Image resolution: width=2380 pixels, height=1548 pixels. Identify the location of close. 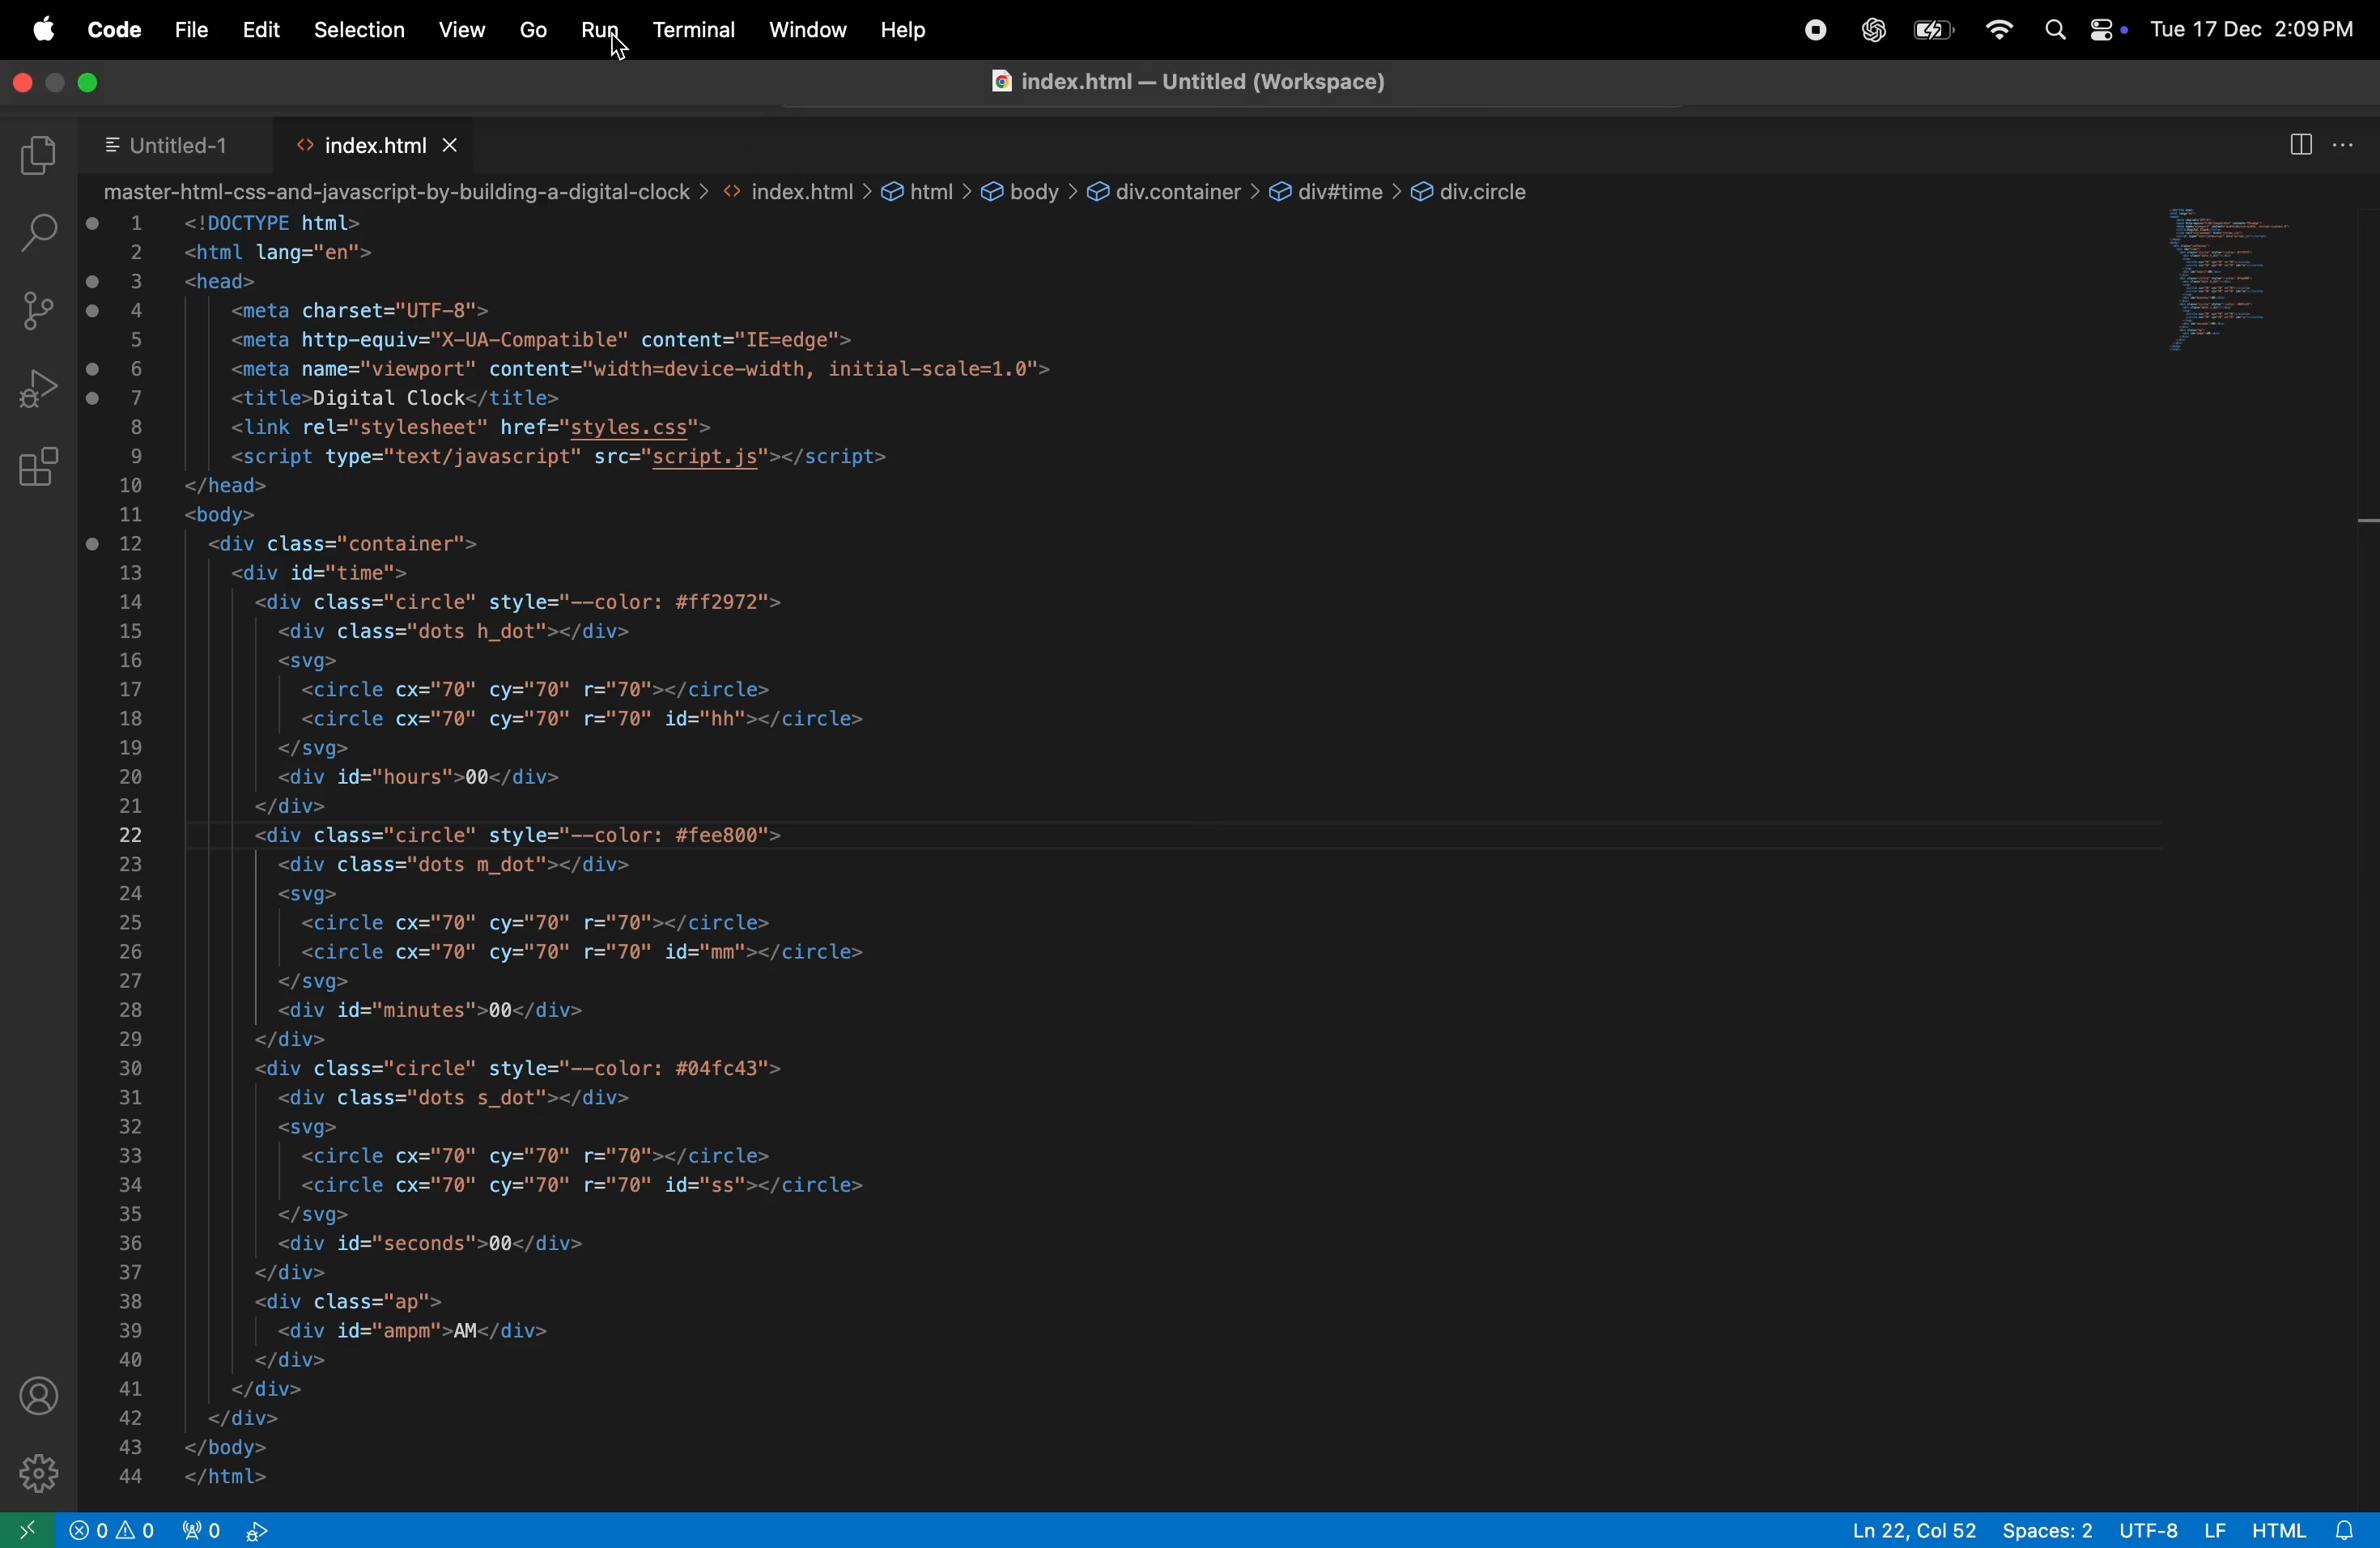
(453, 143).